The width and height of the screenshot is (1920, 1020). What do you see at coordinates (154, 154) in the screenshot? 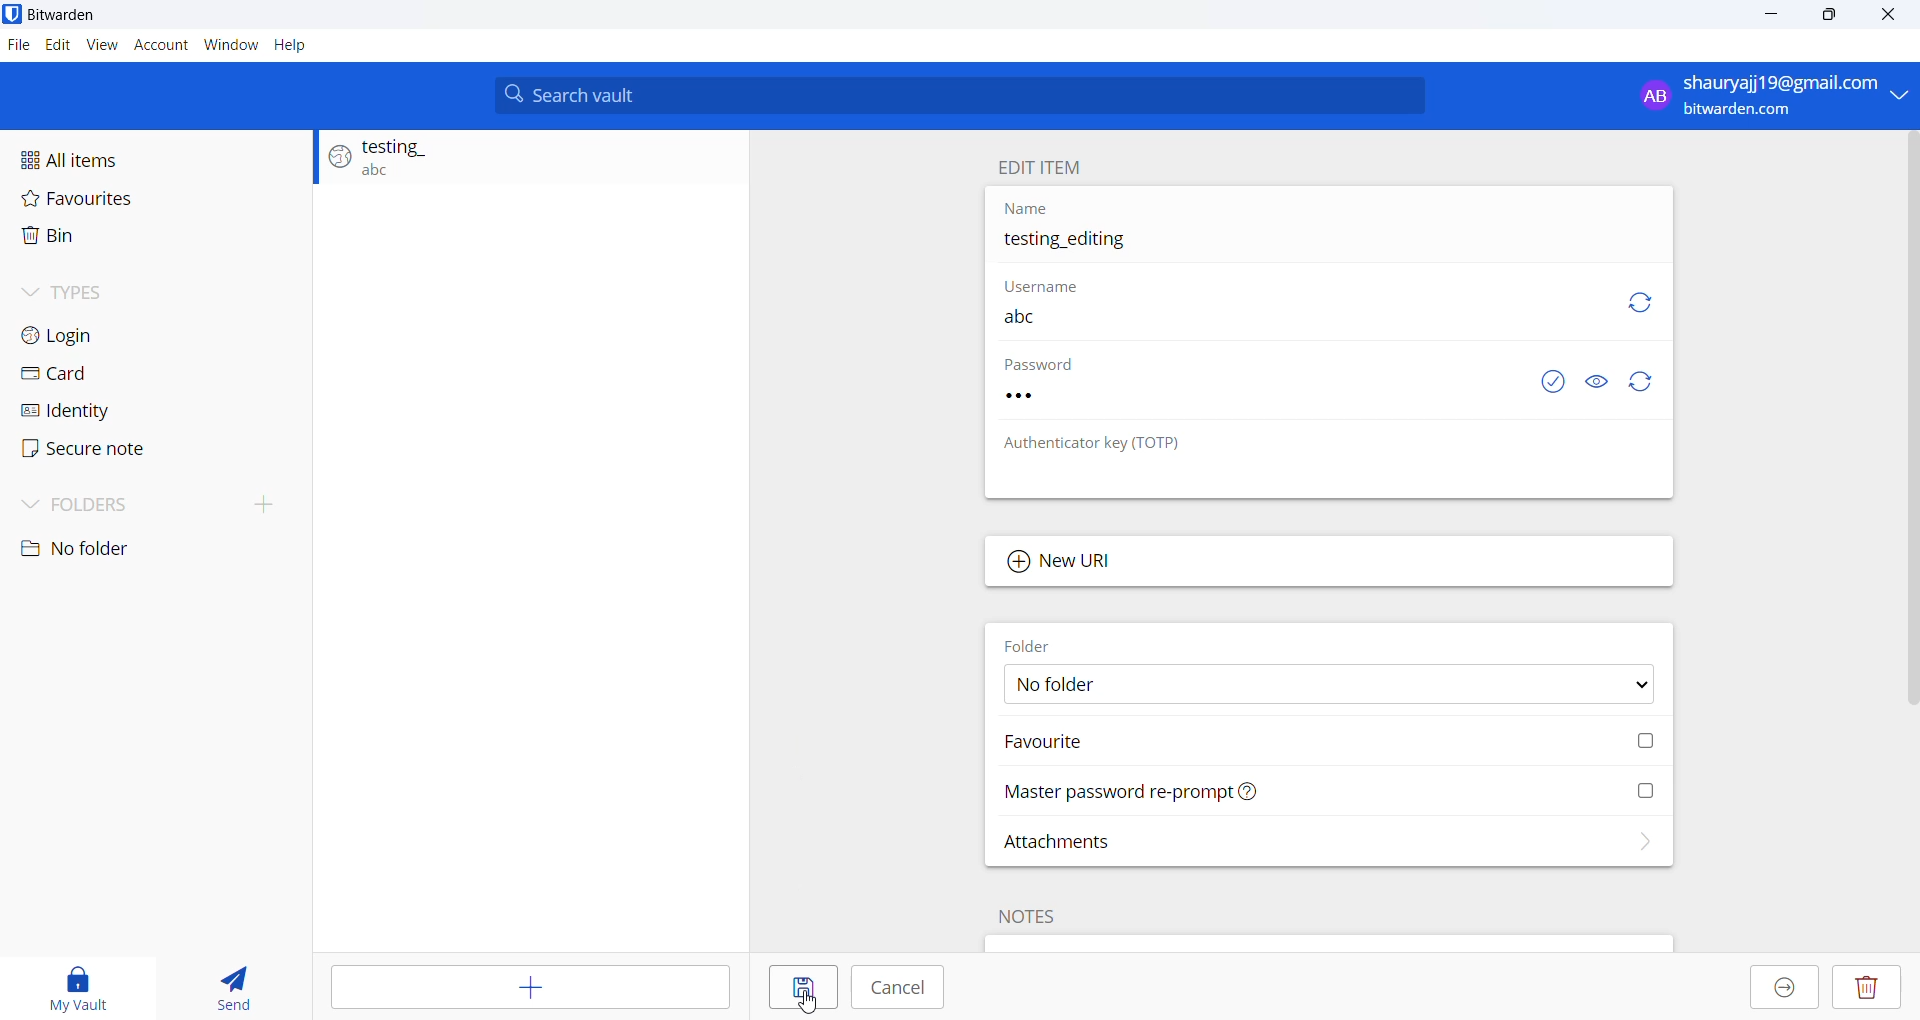
I see `All items` at bounding box center [154, 154].